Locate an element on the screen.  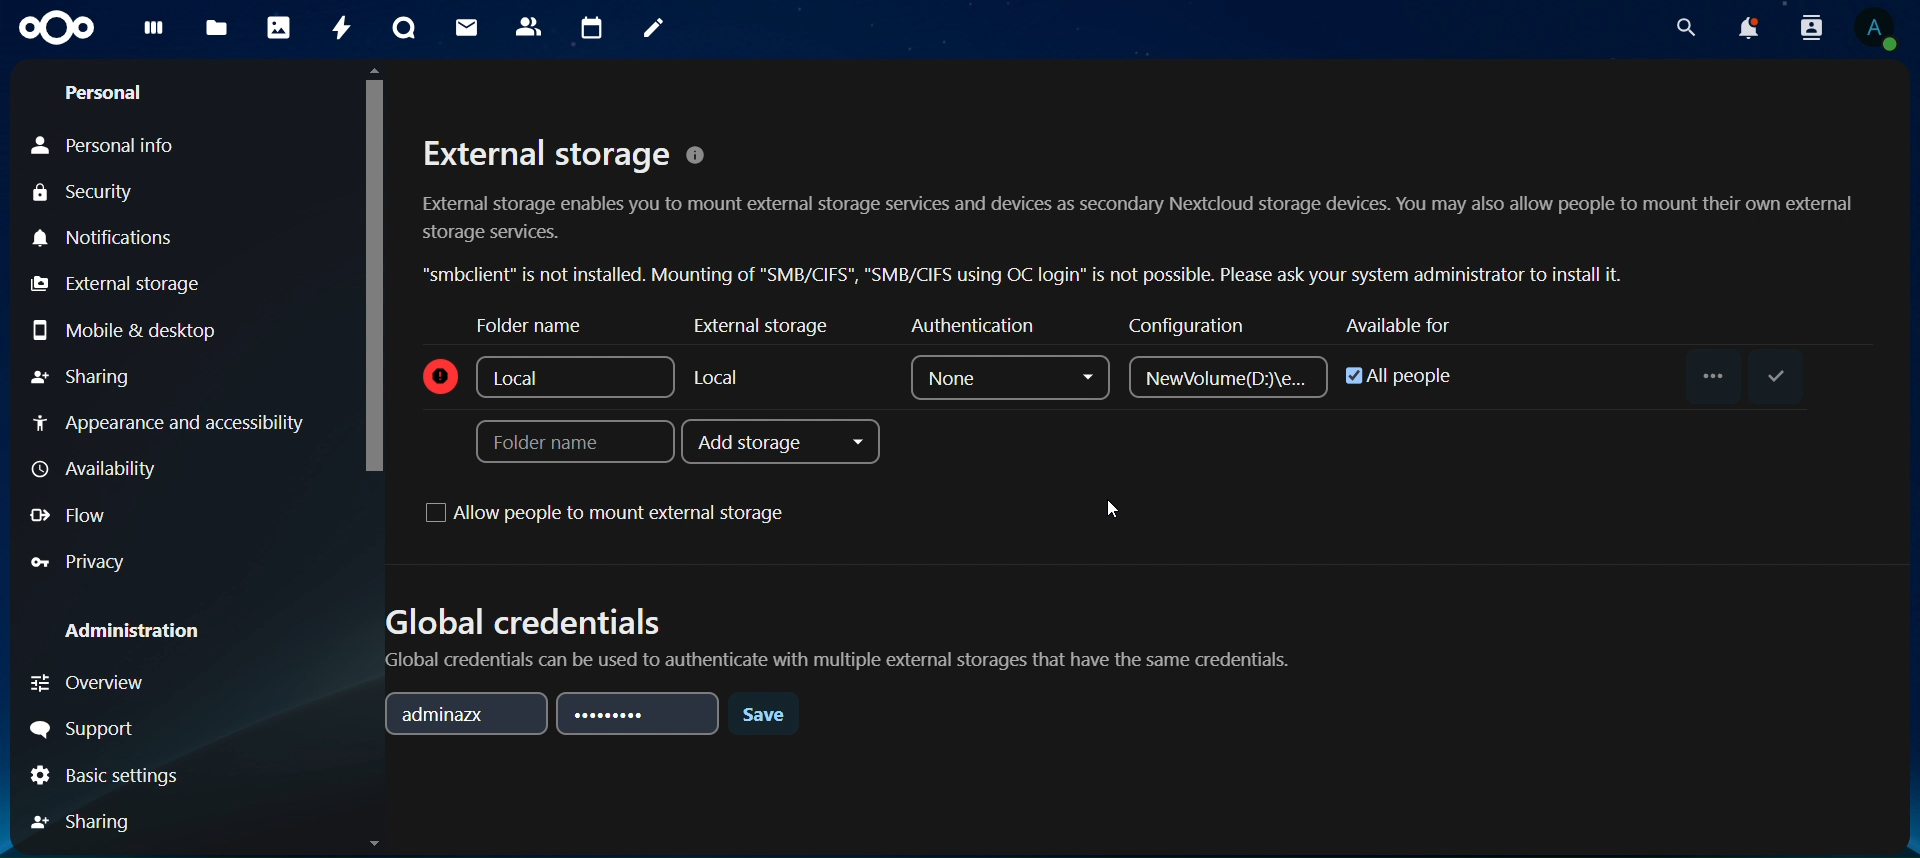
none is located at coordinates (1004, 380).